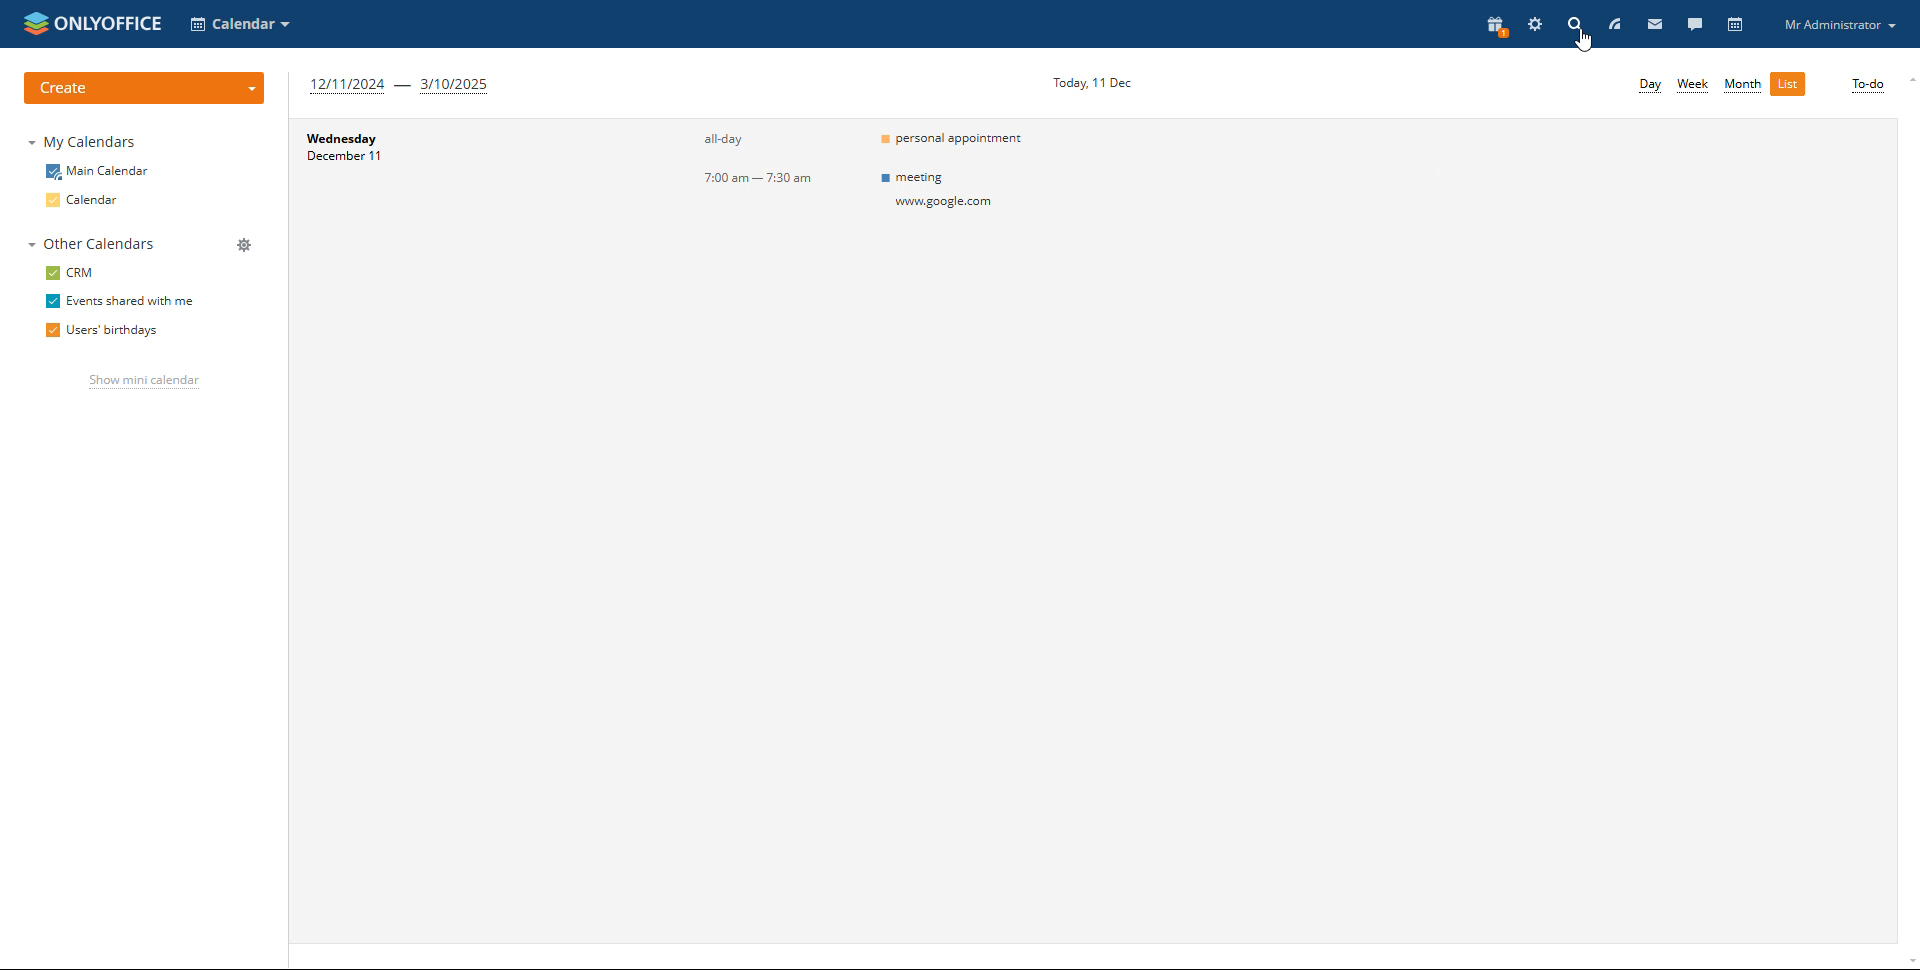 This screenshot has width=1920, height=970. Describe the element at coordinates (84, 142) in the screenshot. I see `my calendars` at that location.